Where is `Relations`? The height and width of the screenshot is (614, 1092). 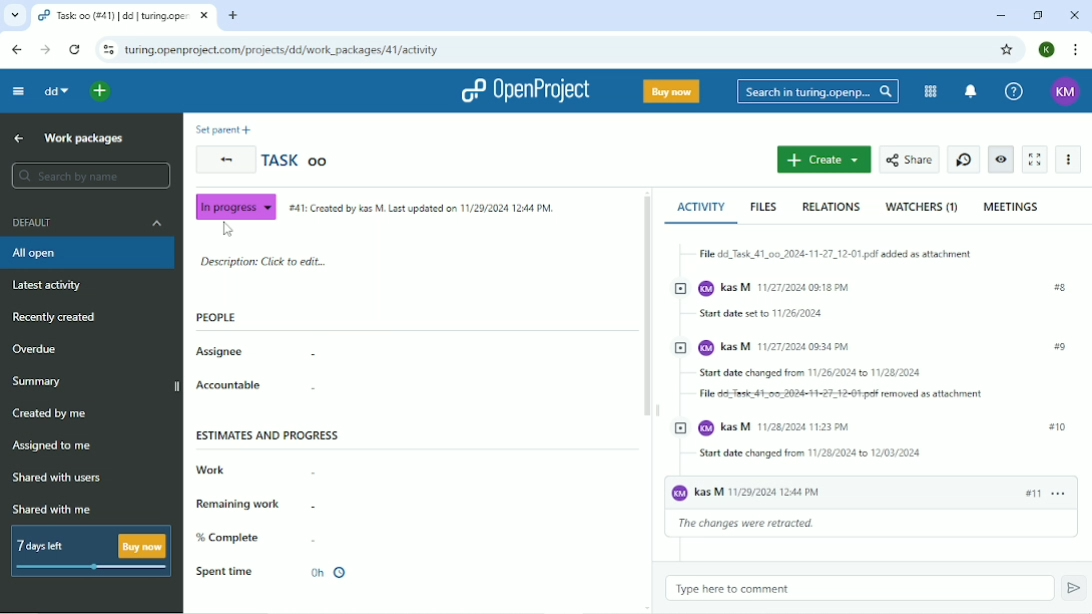
Relations is located at coordinates (833, 207).